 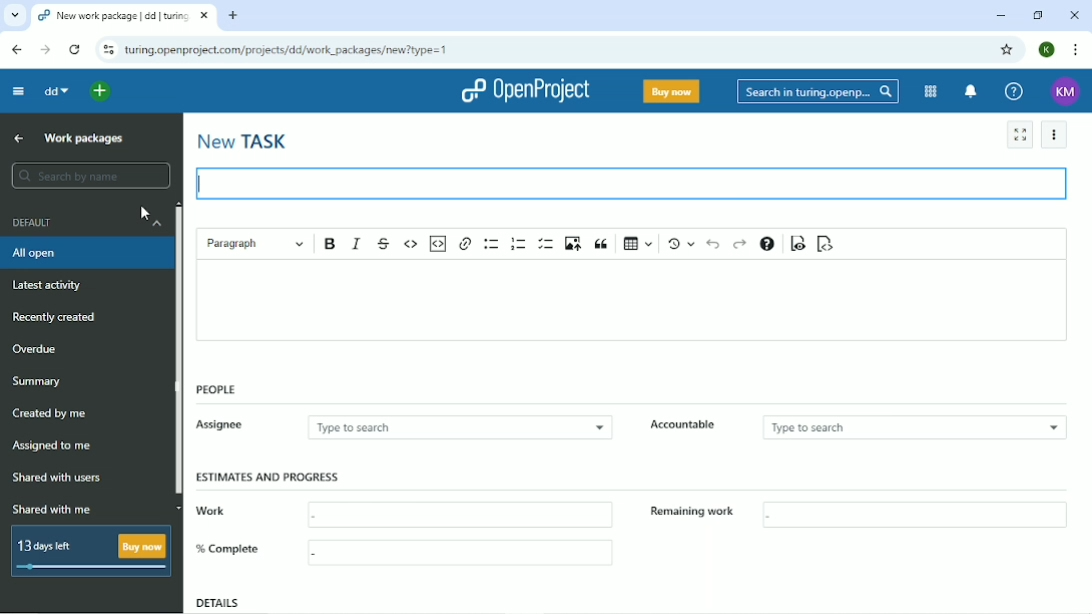 I want to click on Link, so click(x=465, y=244).